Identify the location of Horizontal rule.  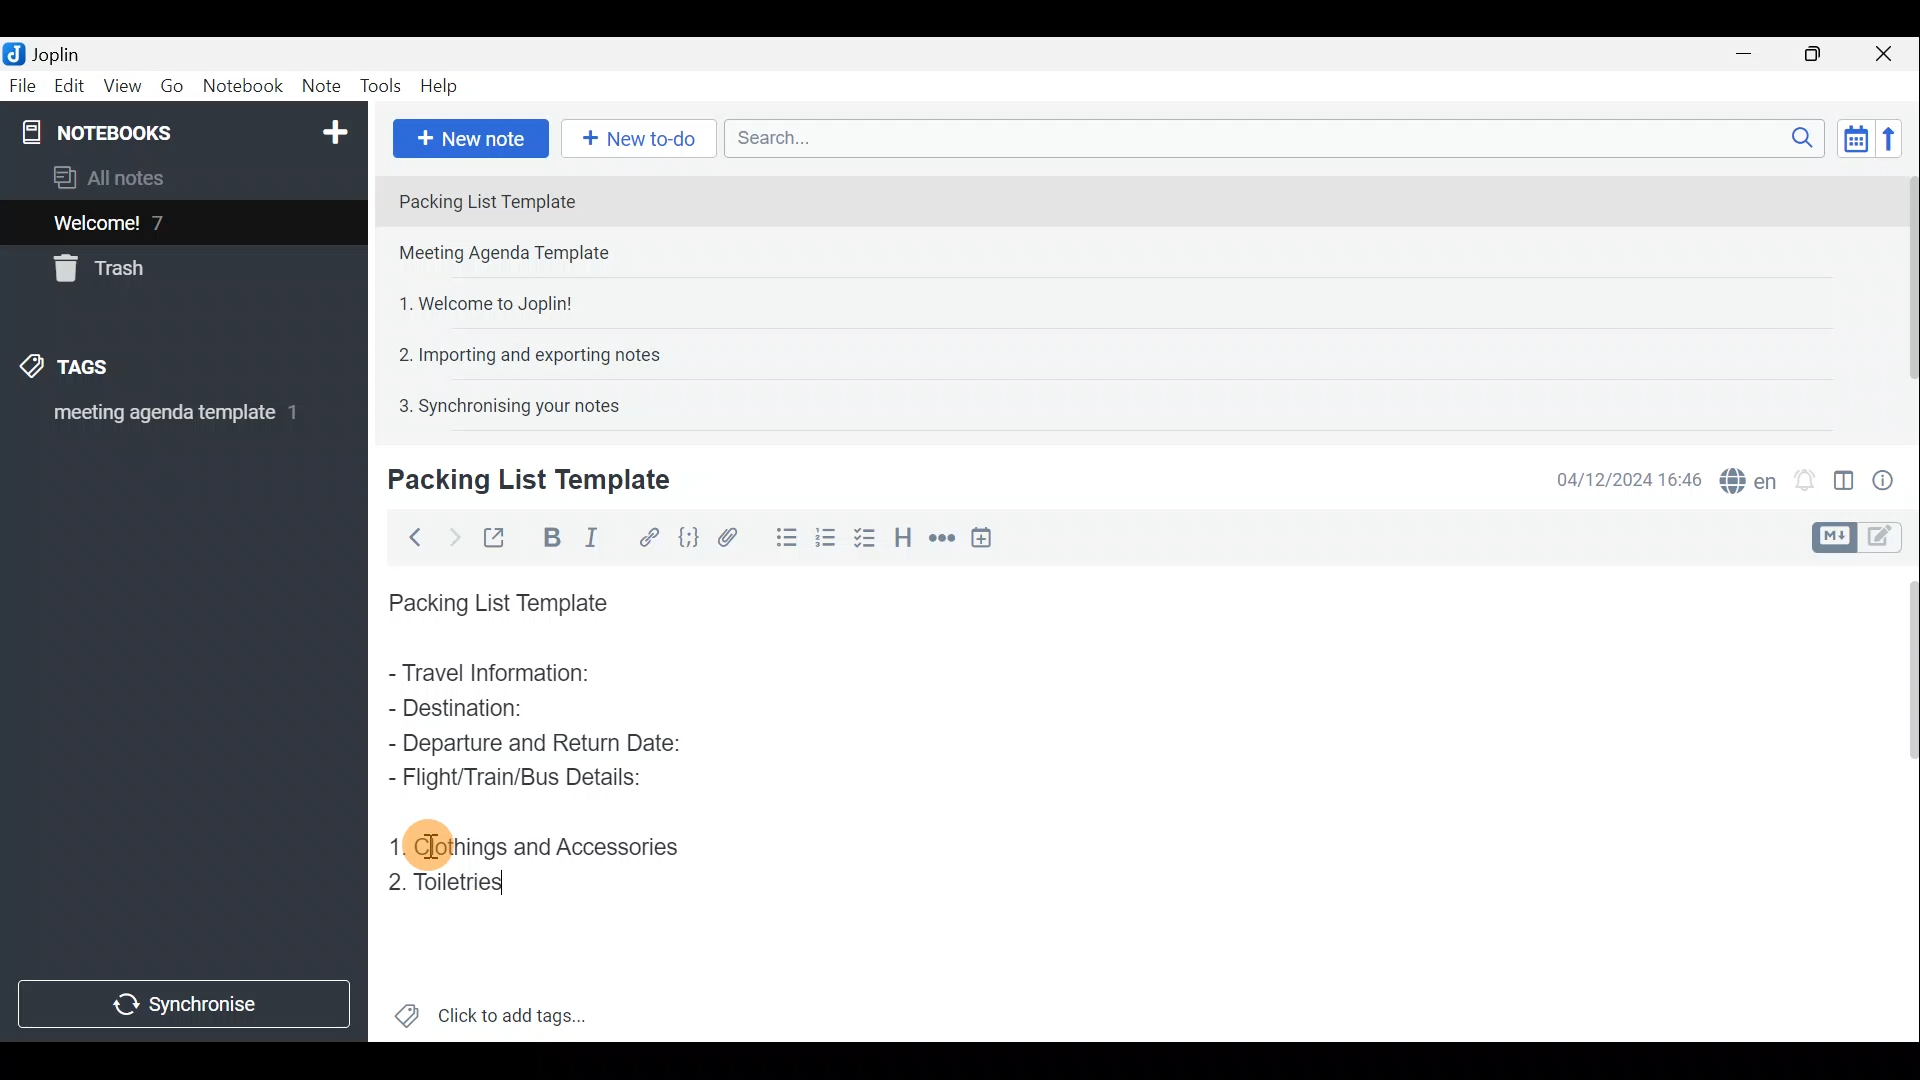
(939, 538).